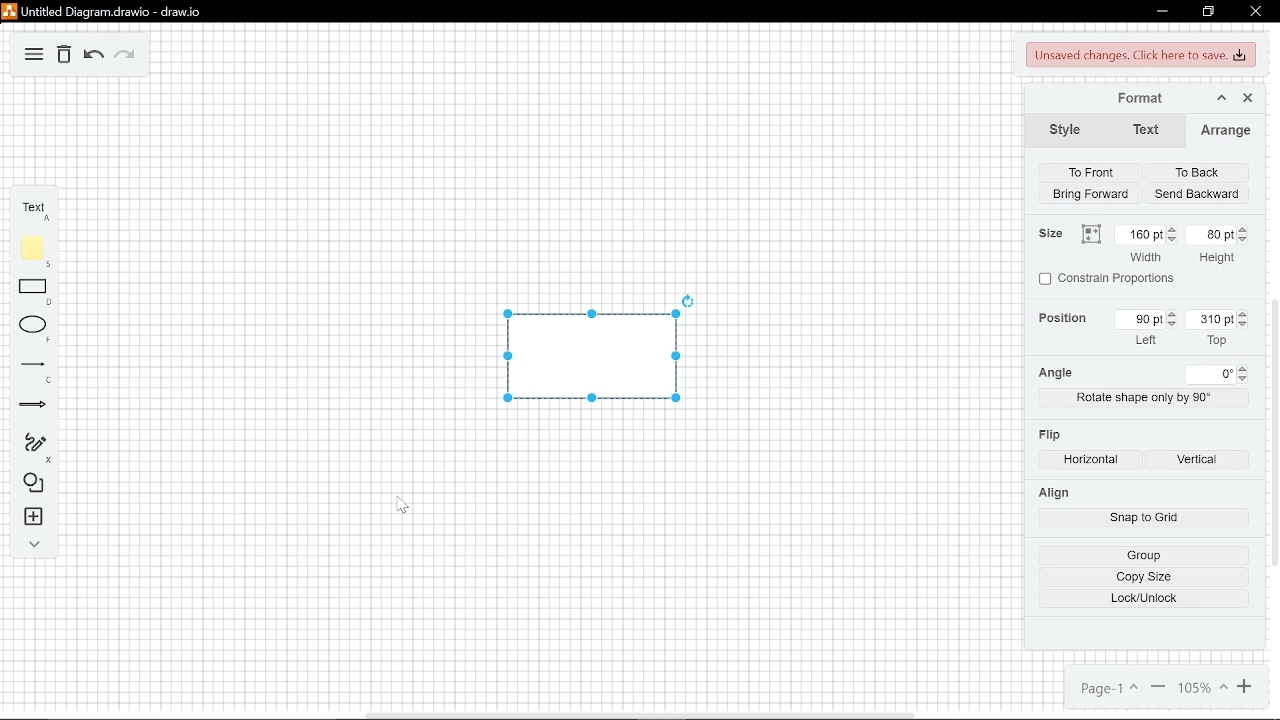 This screenshot has height=720, width=1280. What do you see at coordinates (1090, 234) in the screenshot?
I see `size ` at bounding box center [1090, 234].